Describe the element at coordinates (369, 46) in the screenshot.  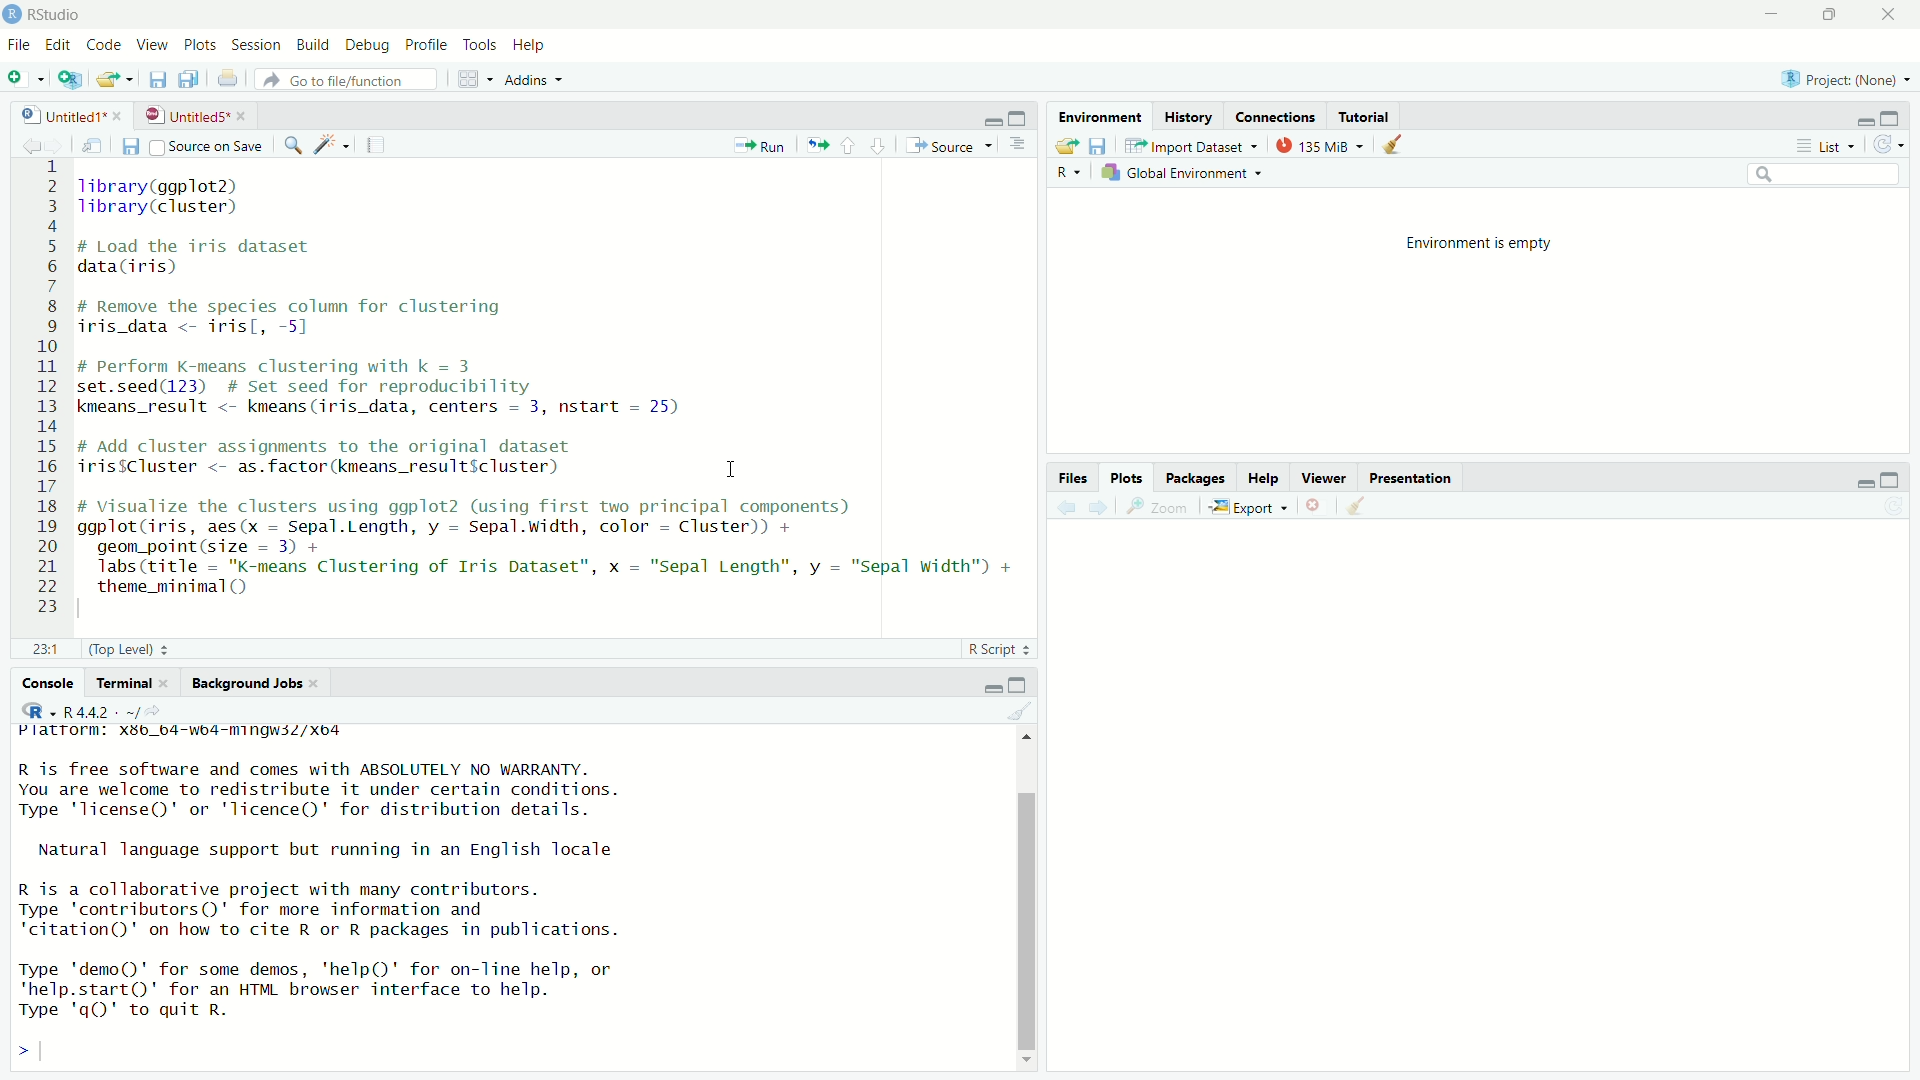
I see `debug` at that location.